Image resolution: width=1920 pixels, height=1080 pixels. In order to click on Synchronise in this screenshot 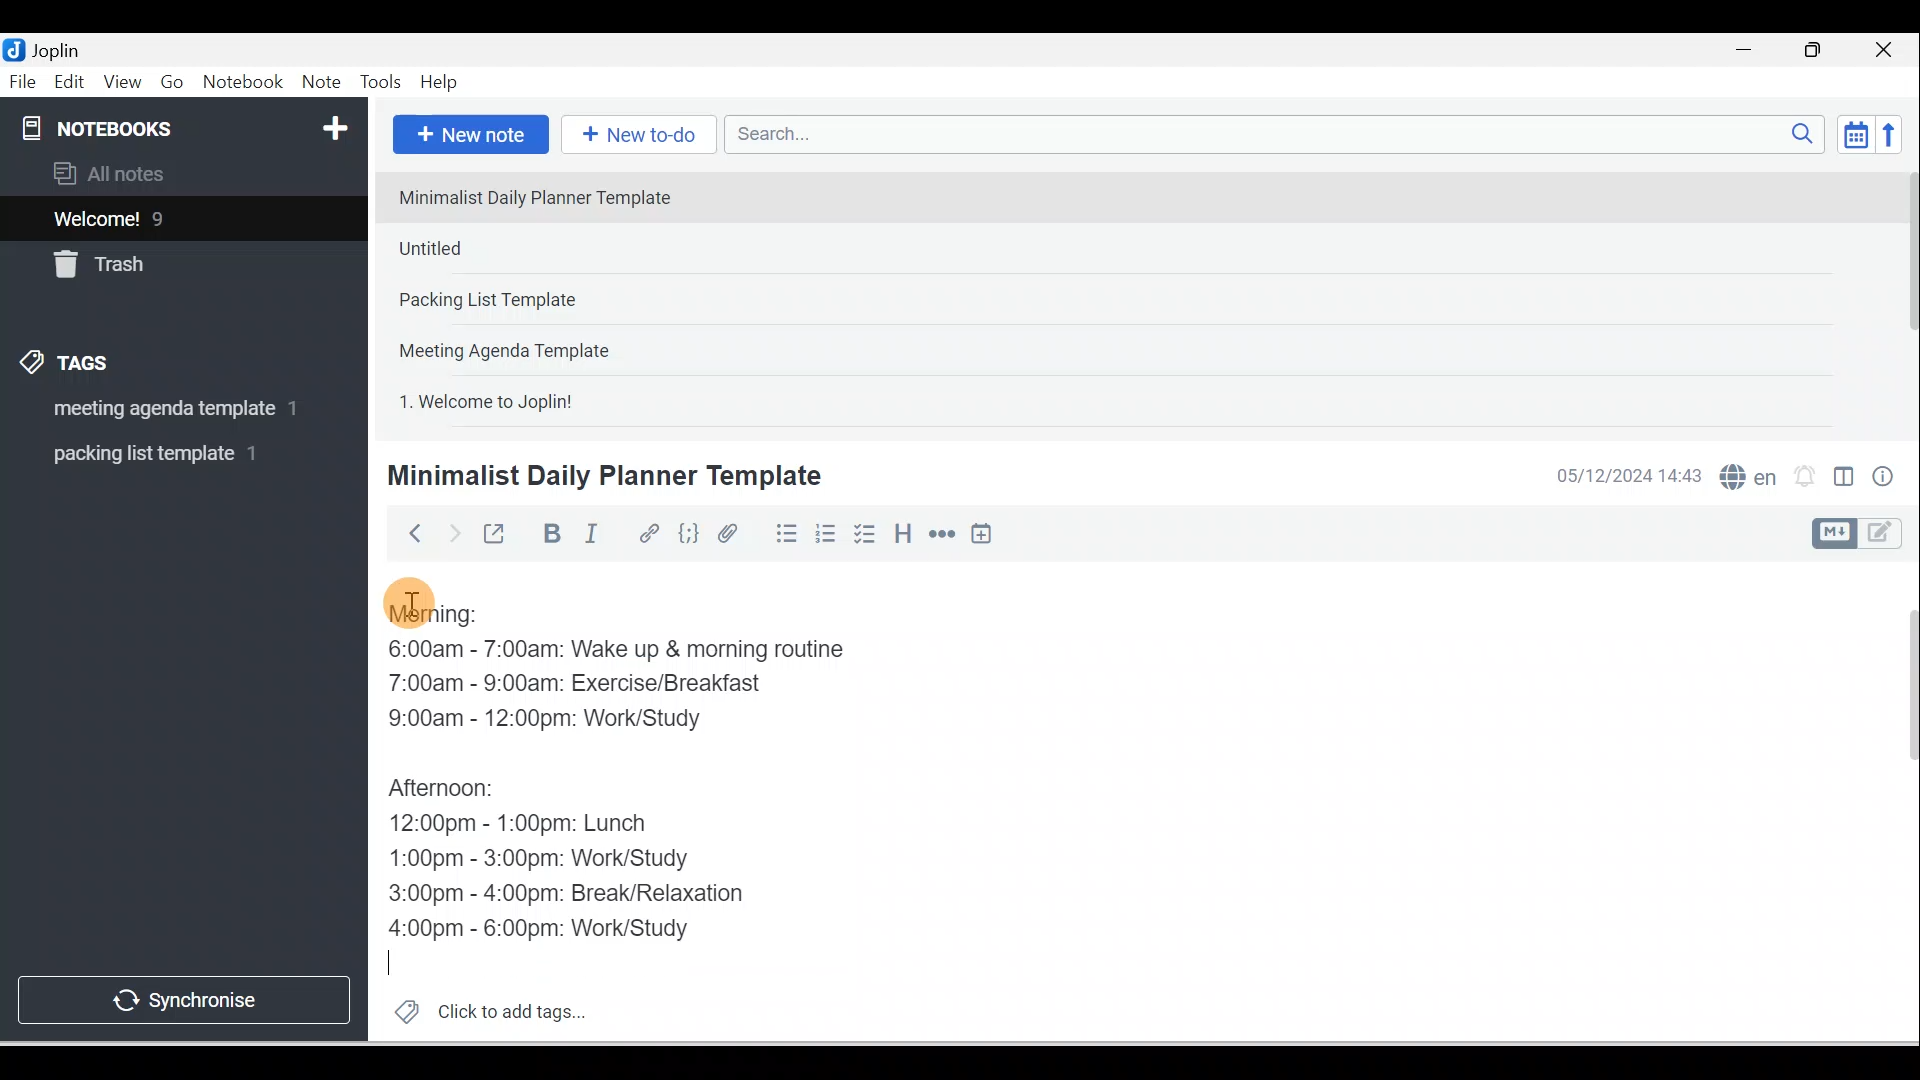, I will do `click(182, 996)`.